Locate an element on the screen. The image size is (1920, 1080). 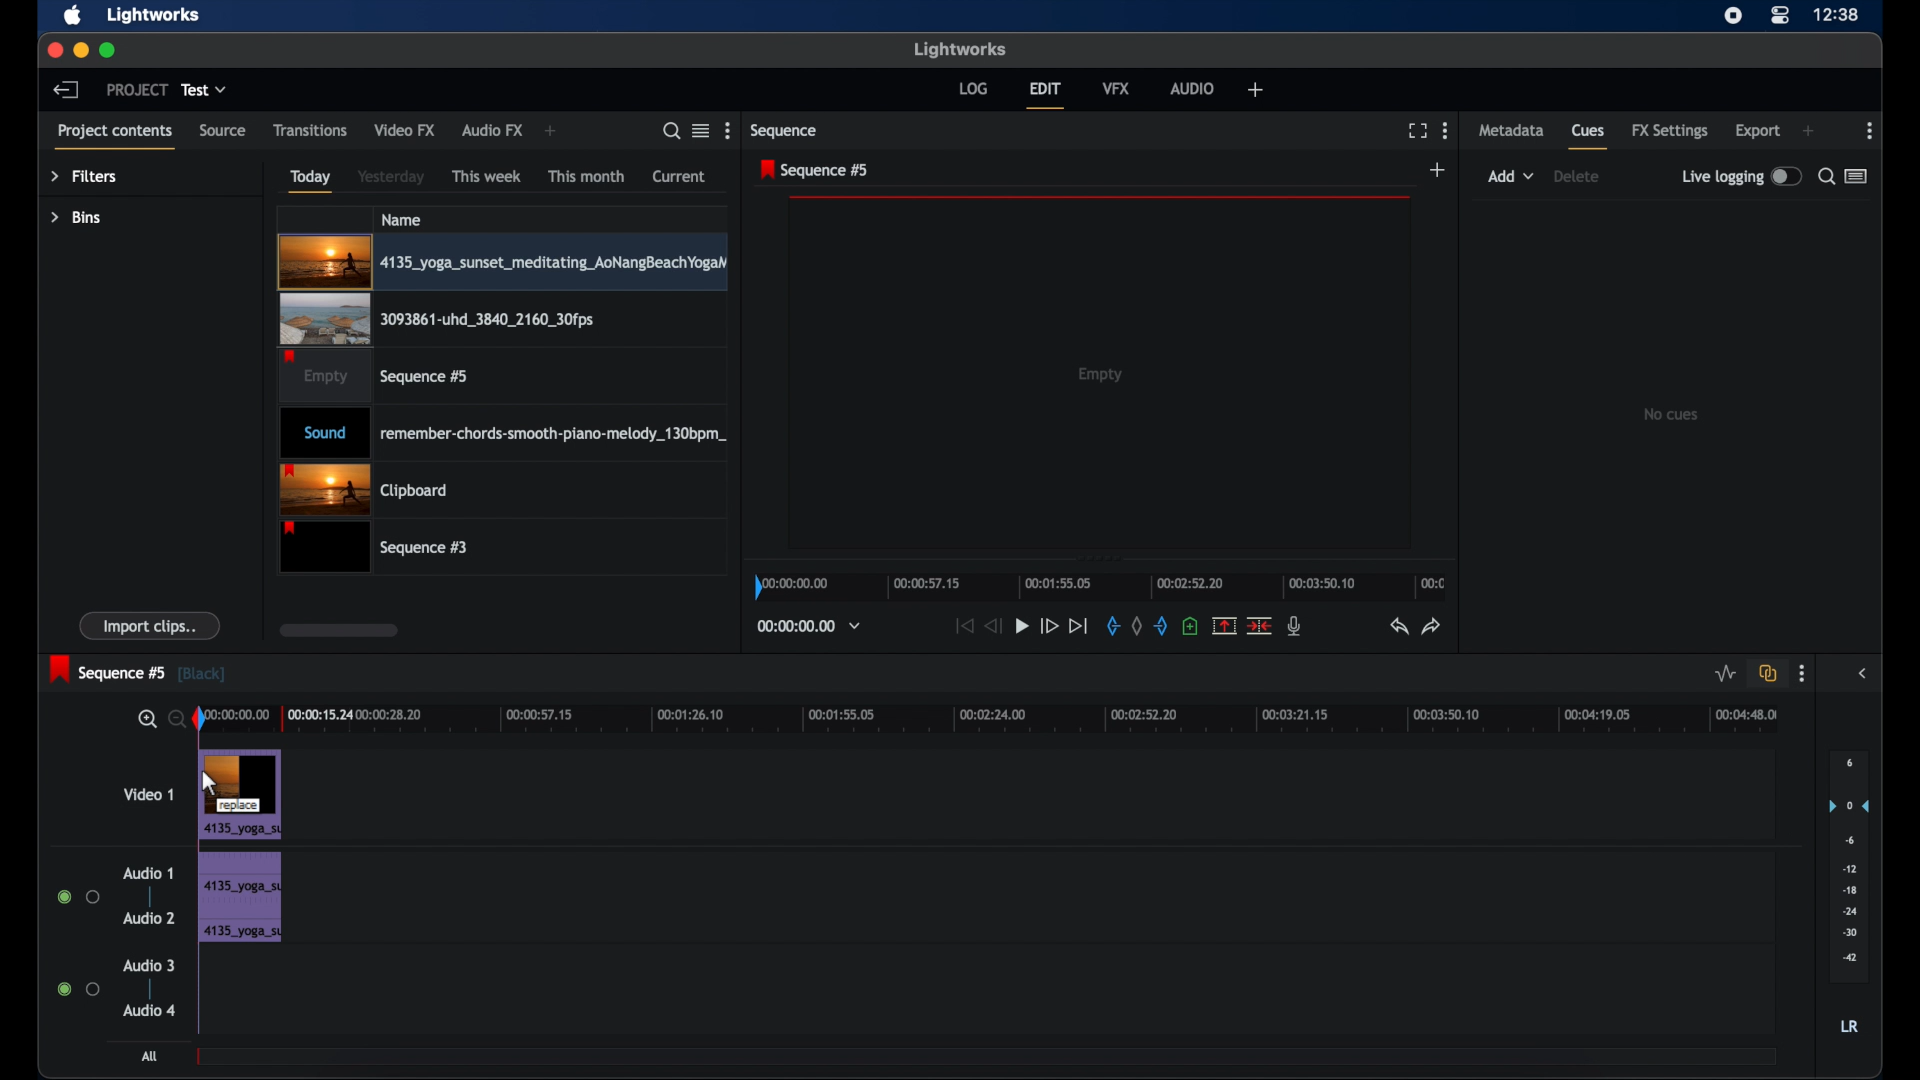
audio 3 is located at coordinates (146, 966).